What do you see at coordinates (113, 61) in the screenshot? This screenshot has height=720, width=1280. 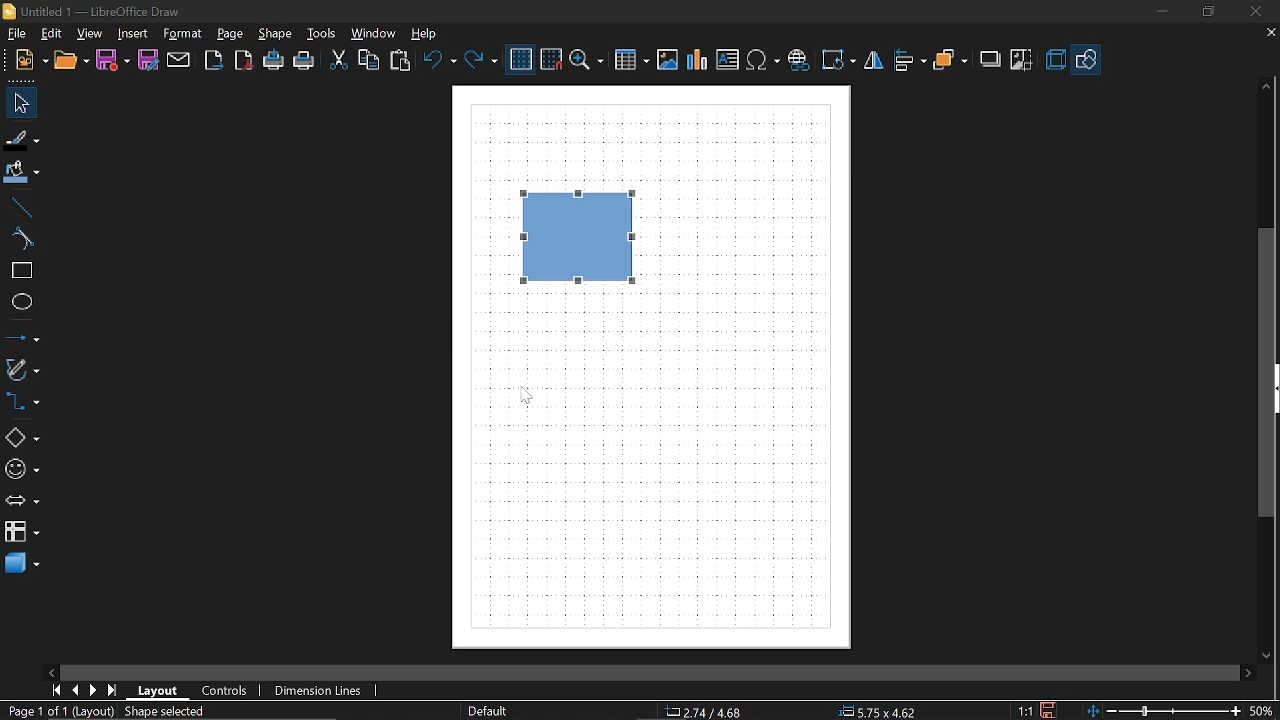 I see `Save` at bounding box center [113, 61].